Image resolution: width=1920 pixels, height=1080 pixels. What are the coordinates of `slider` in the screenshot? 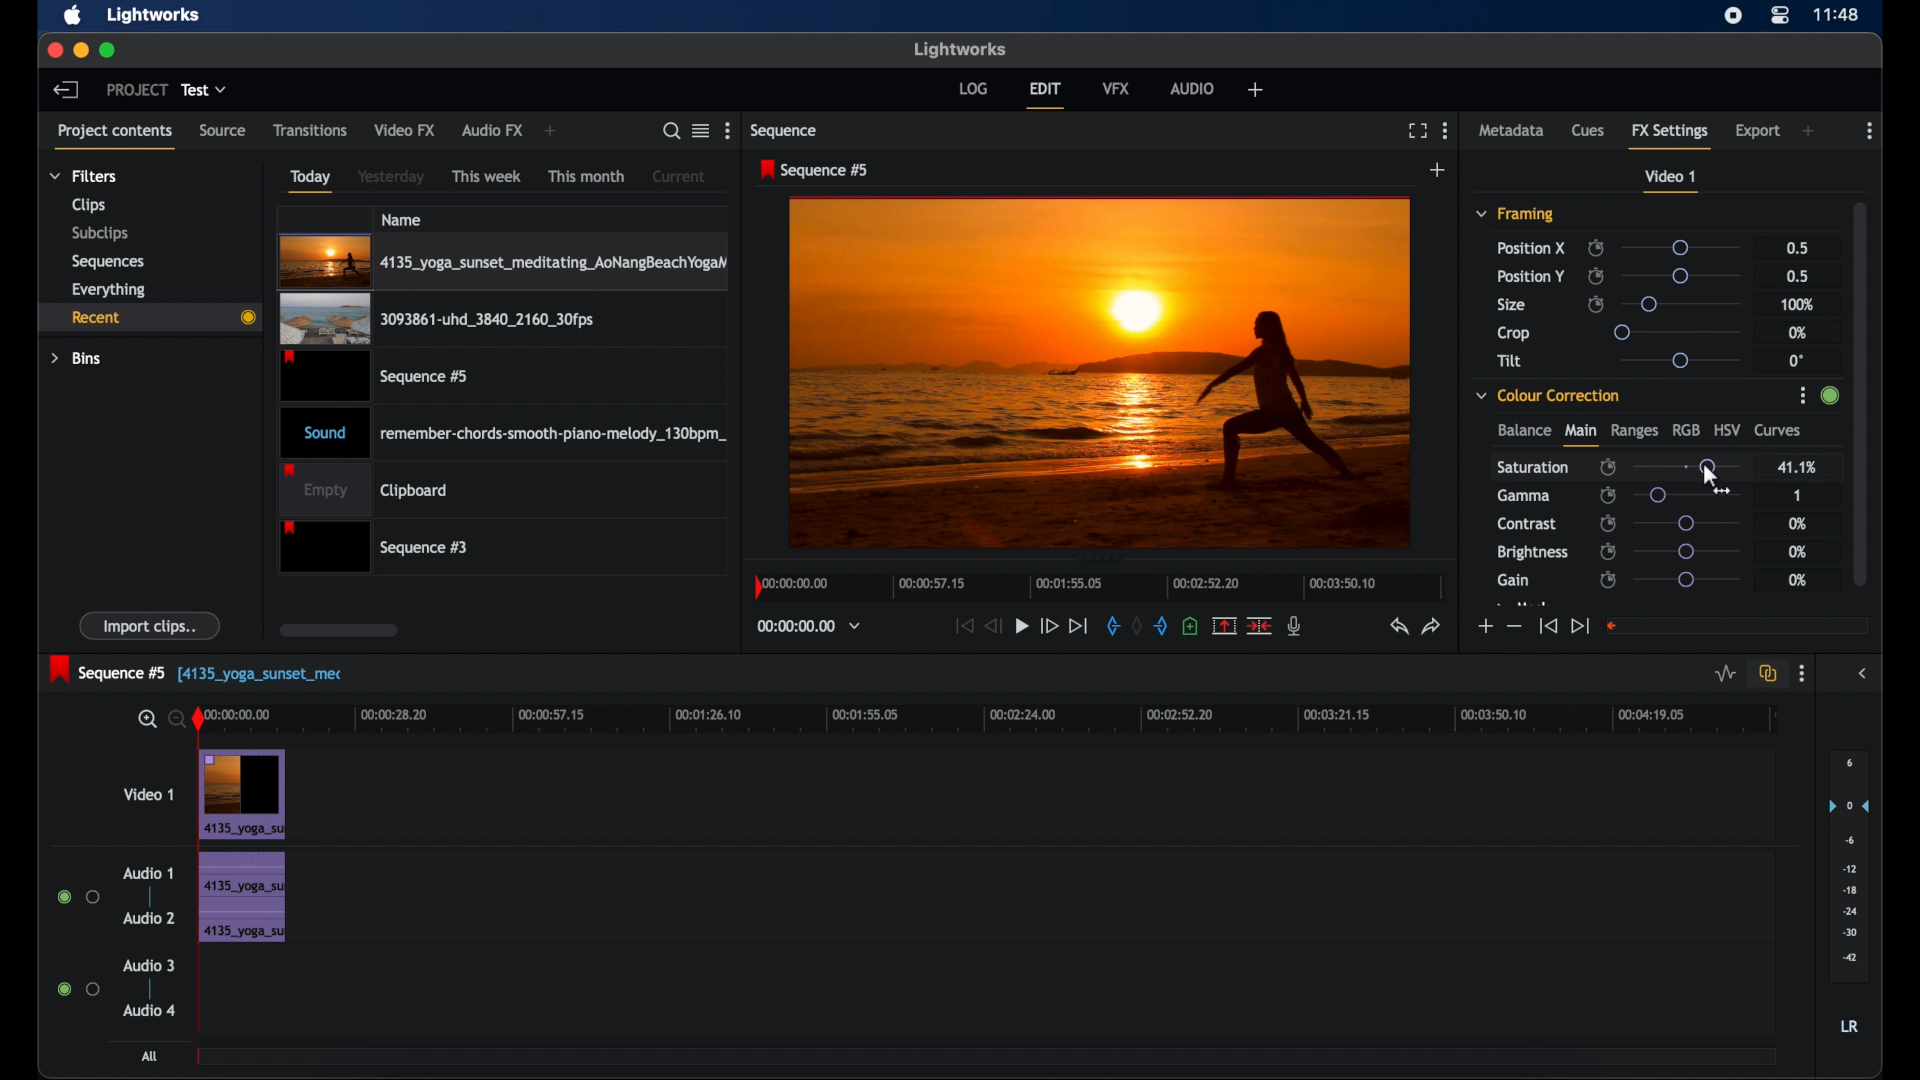 It's located at (1680, 303).